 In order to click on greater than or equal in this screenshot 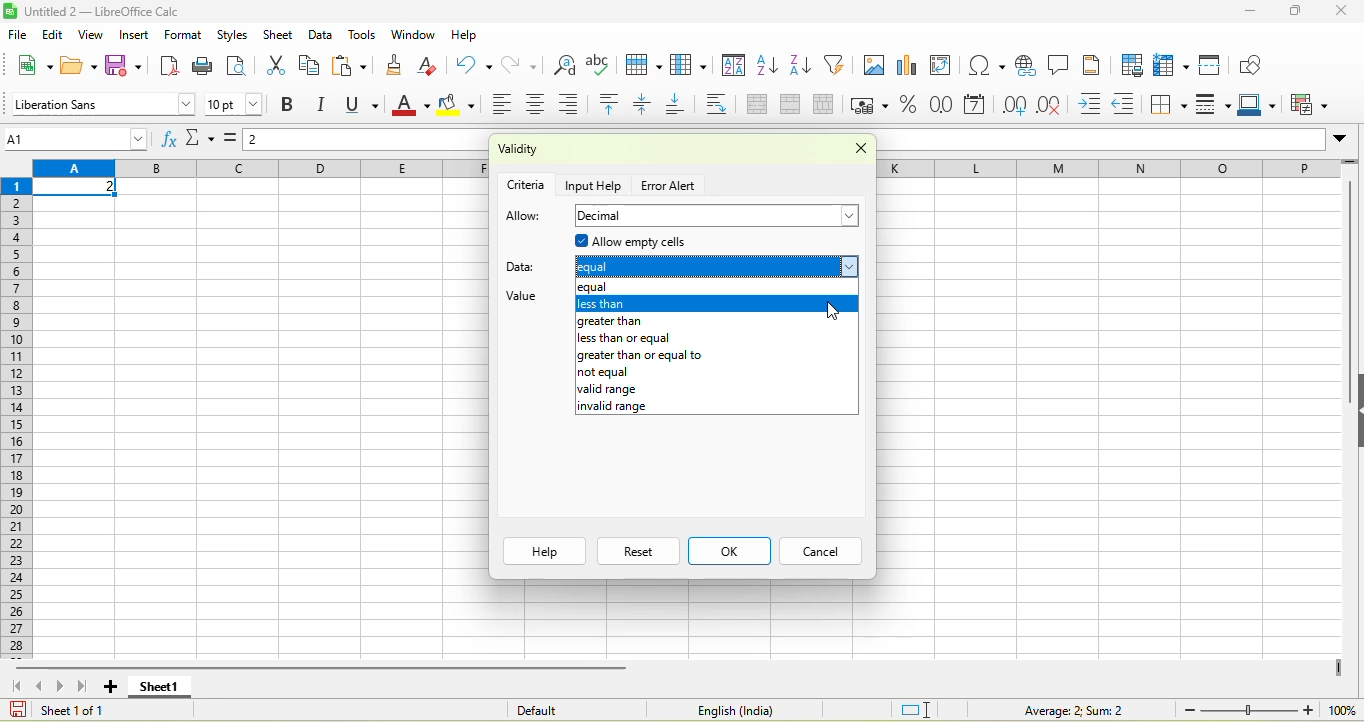, I will do `click(712, 355)`.